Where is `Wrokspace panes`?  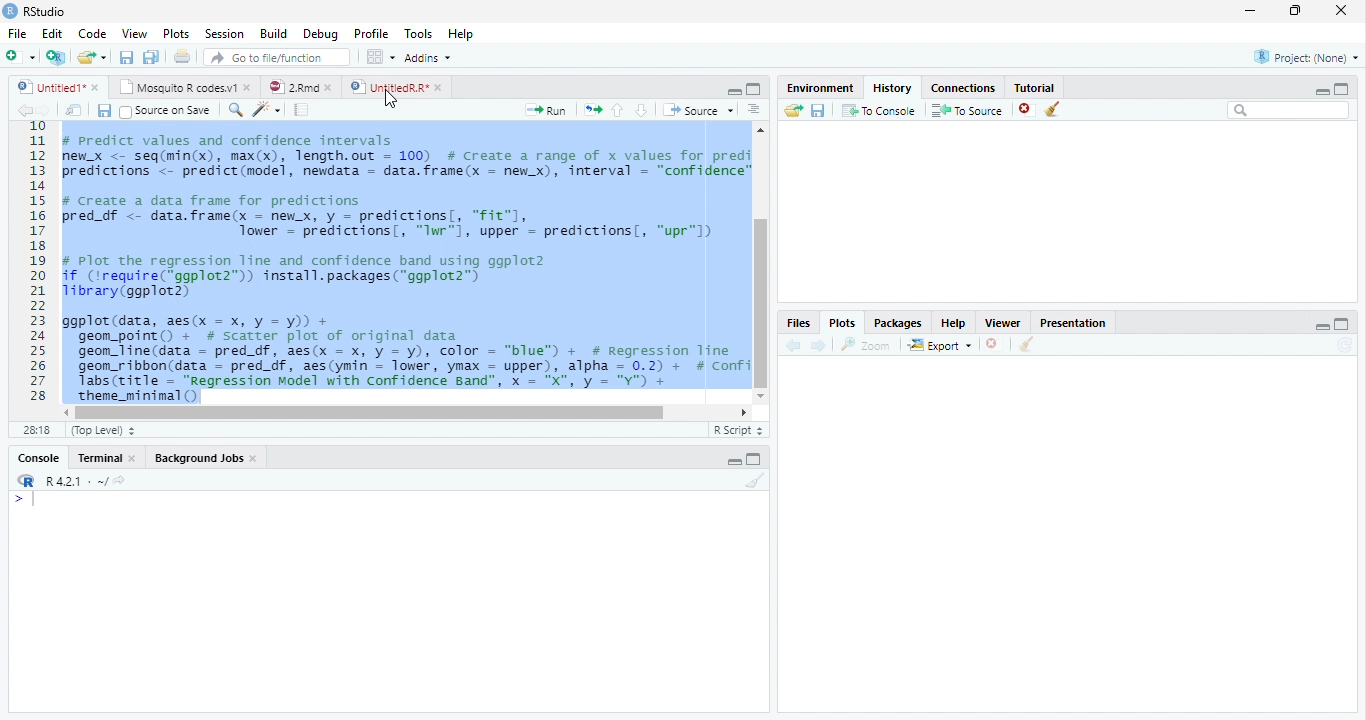 Wrokspace panes is located at coordinates (379, 57).